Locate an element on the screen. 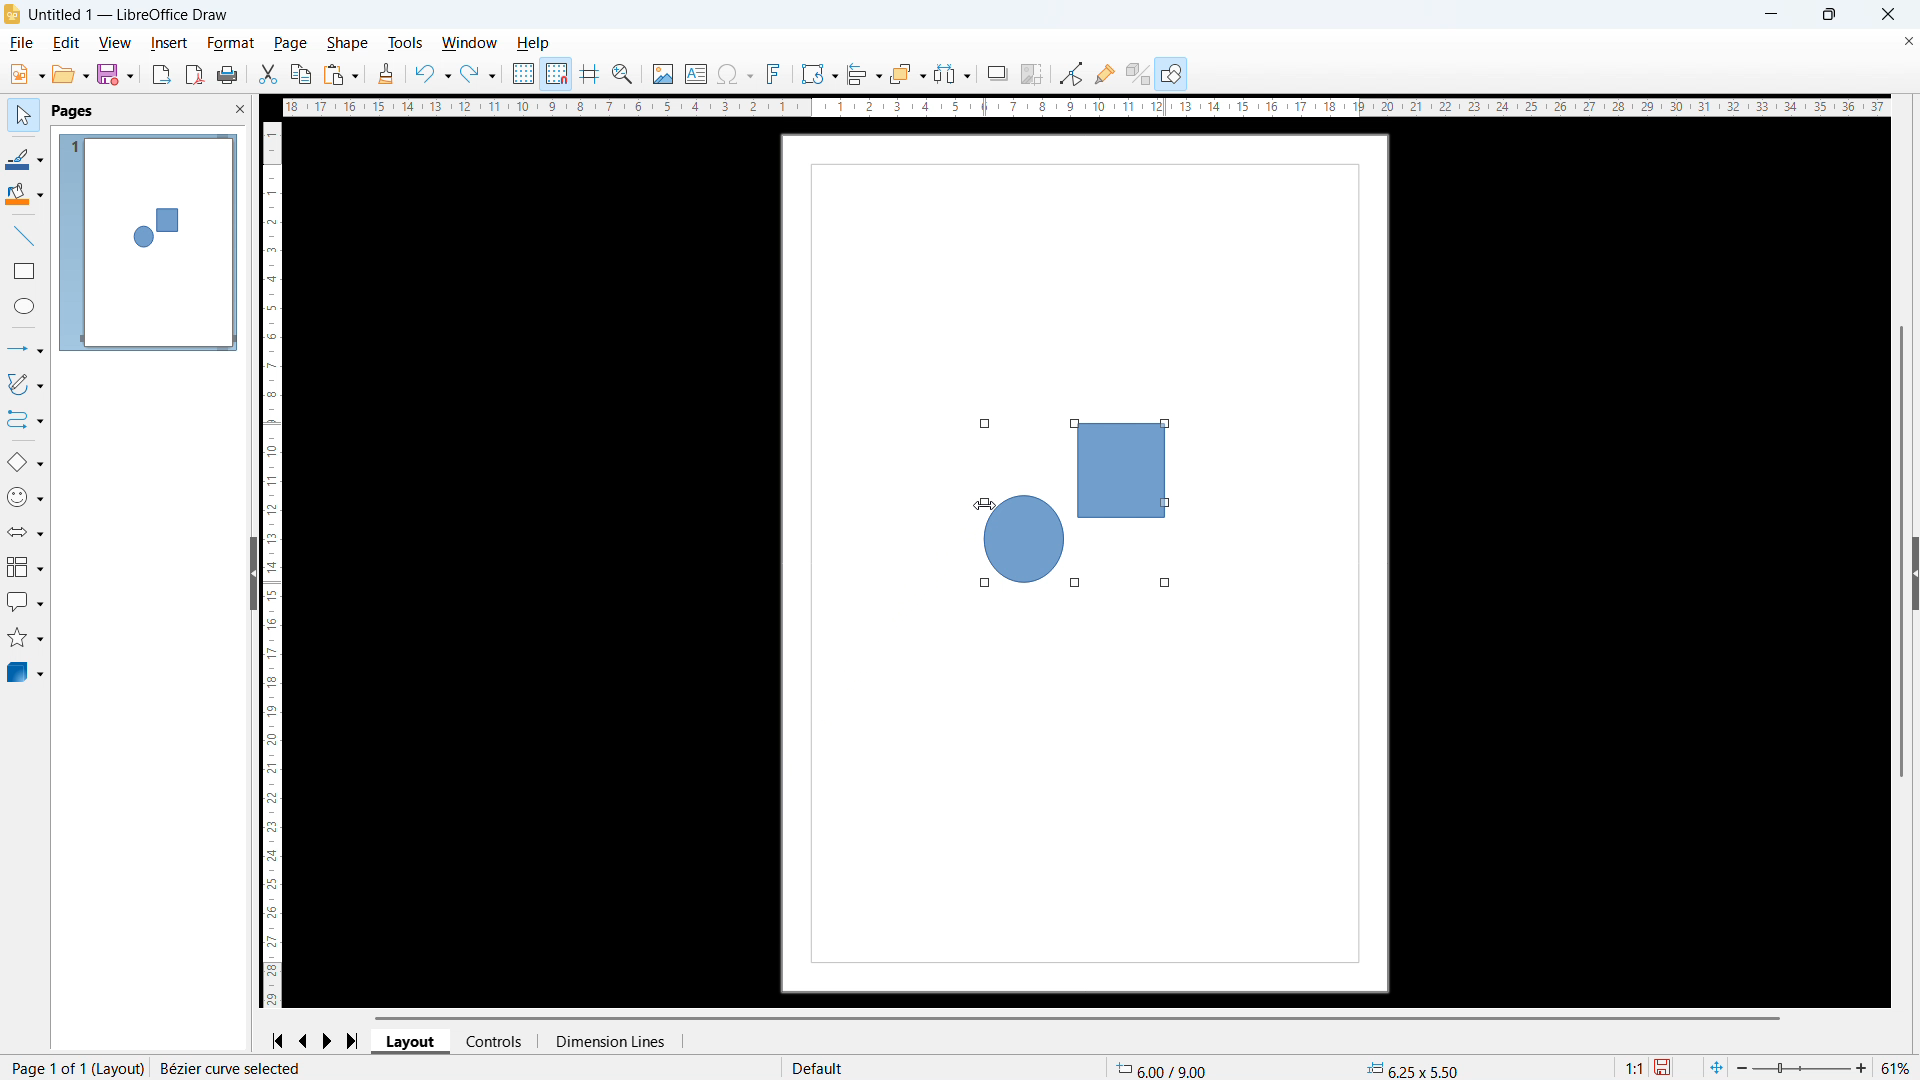 Image resolution: width=1920 pixels, height=1080 pixels. Vertical ruler  is located at coordinates (270, 566).